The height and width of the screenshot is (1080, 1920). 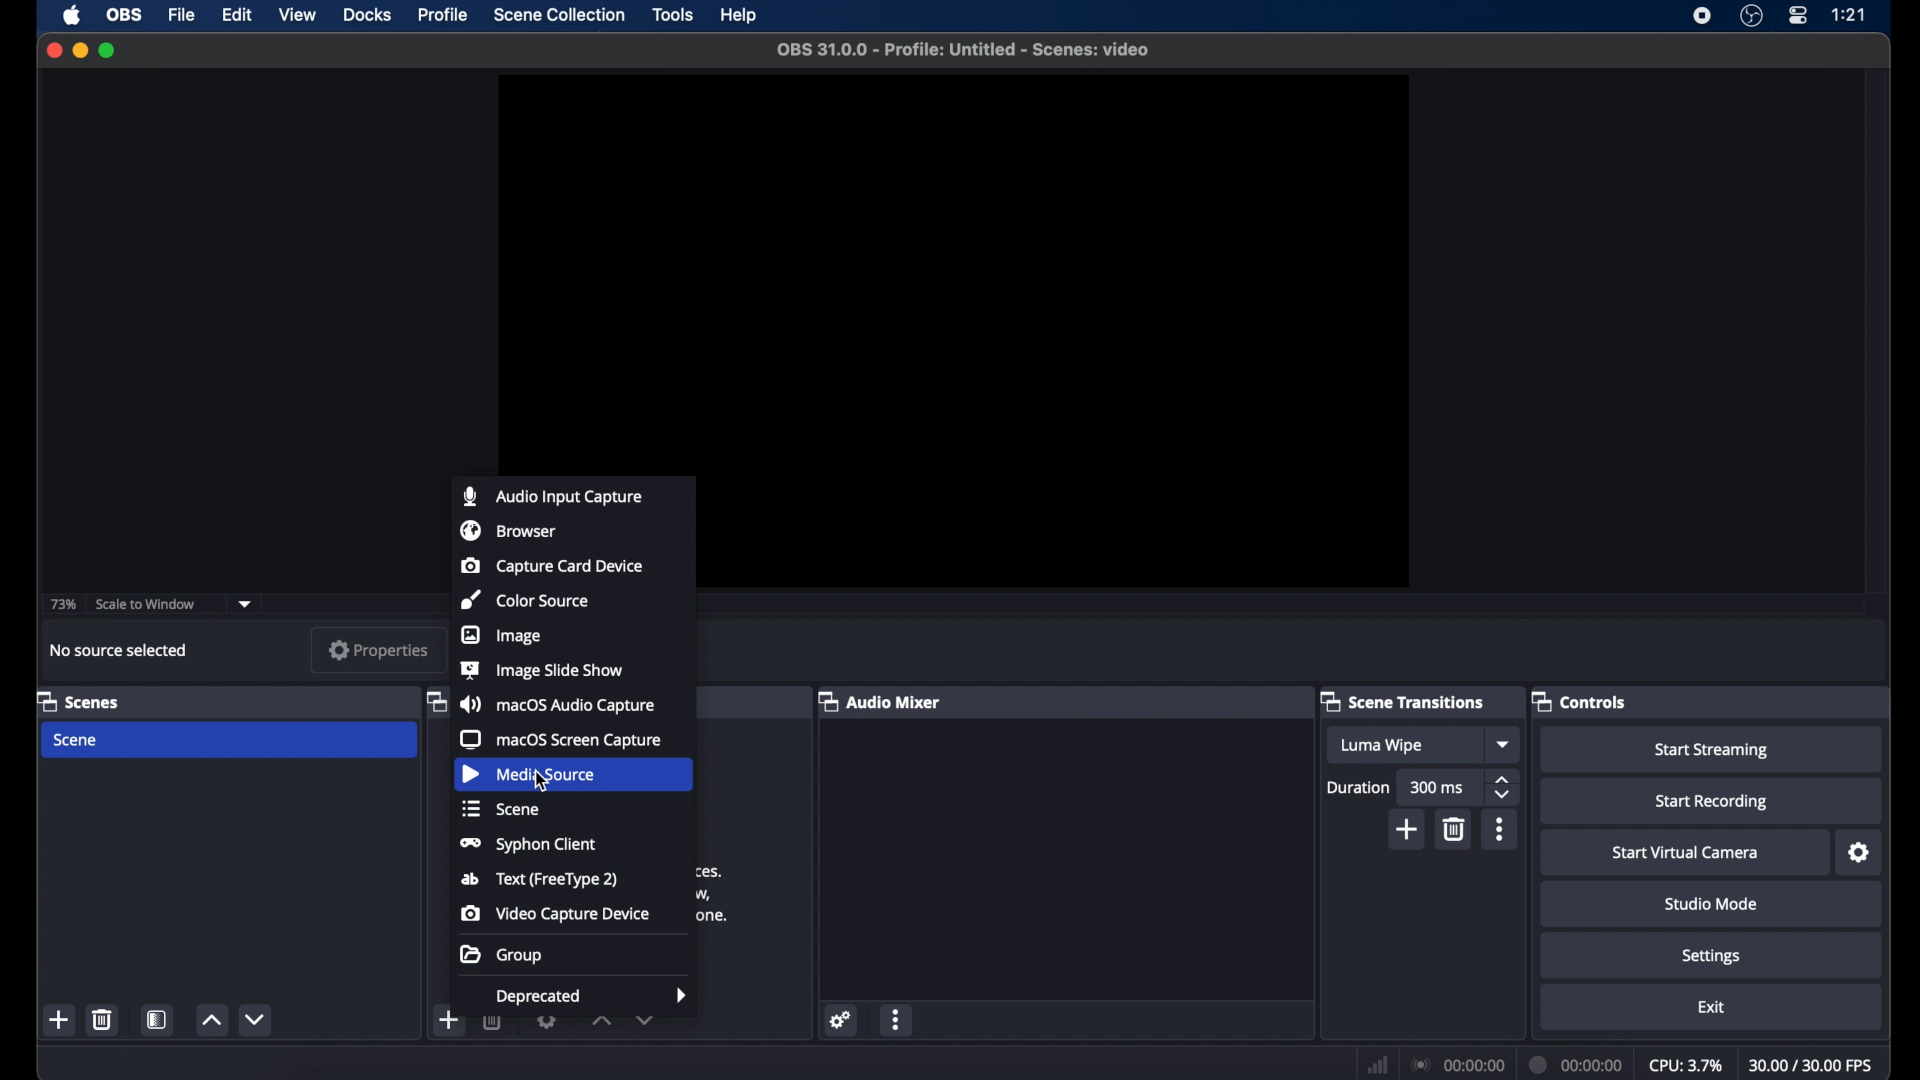 What do you see at coordinates (1454, 1066) in the screenshot?
I see `connection` at bounding box center [1454, 1066].